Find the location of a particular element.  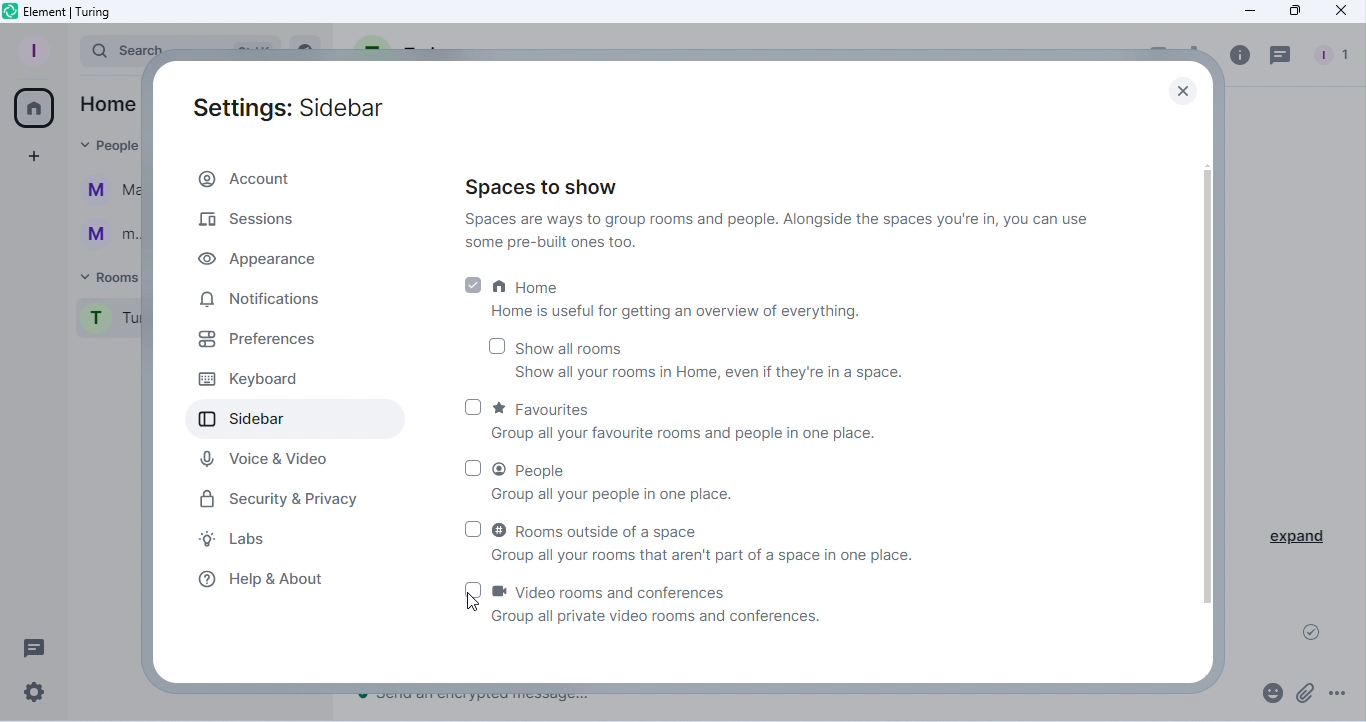

Scroll bar is located at coordinates (1211, 397).